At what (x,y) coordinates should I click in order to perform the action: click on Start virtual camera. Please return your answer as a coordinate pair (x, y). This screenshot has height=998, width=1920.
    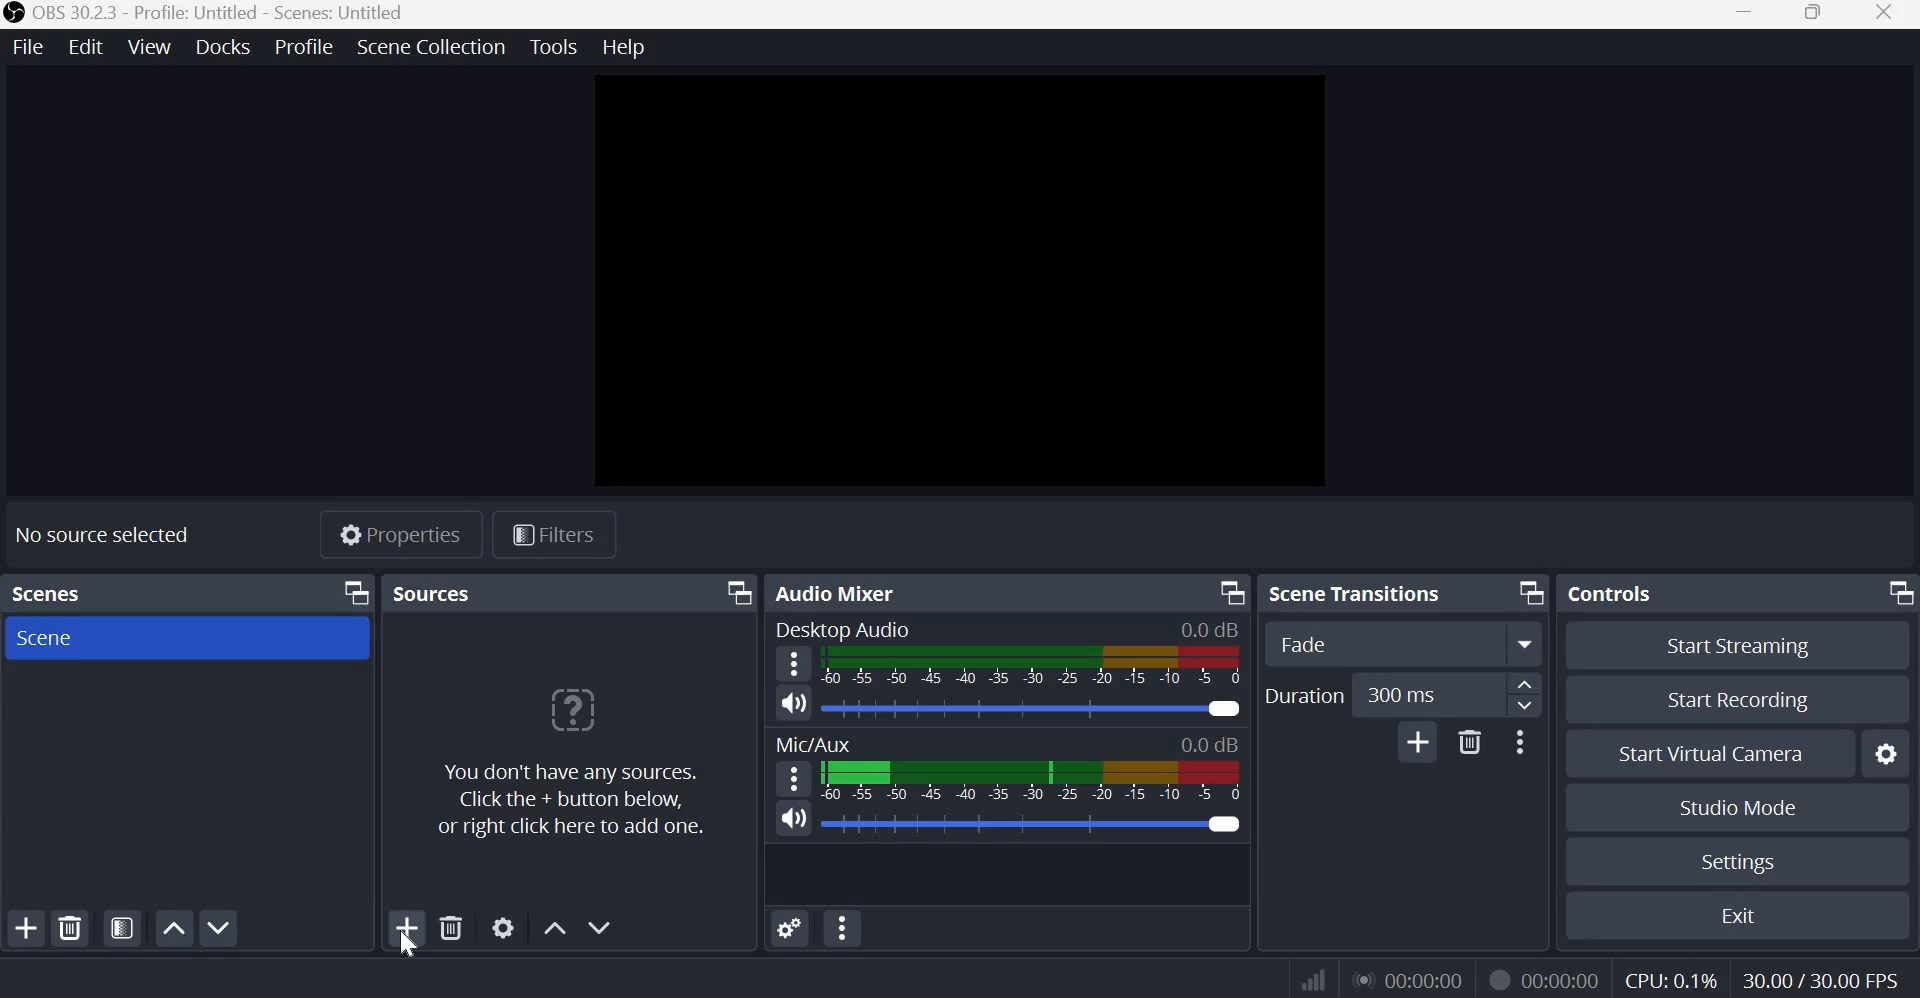
    Looking at the image, I should click on (1720, 754).